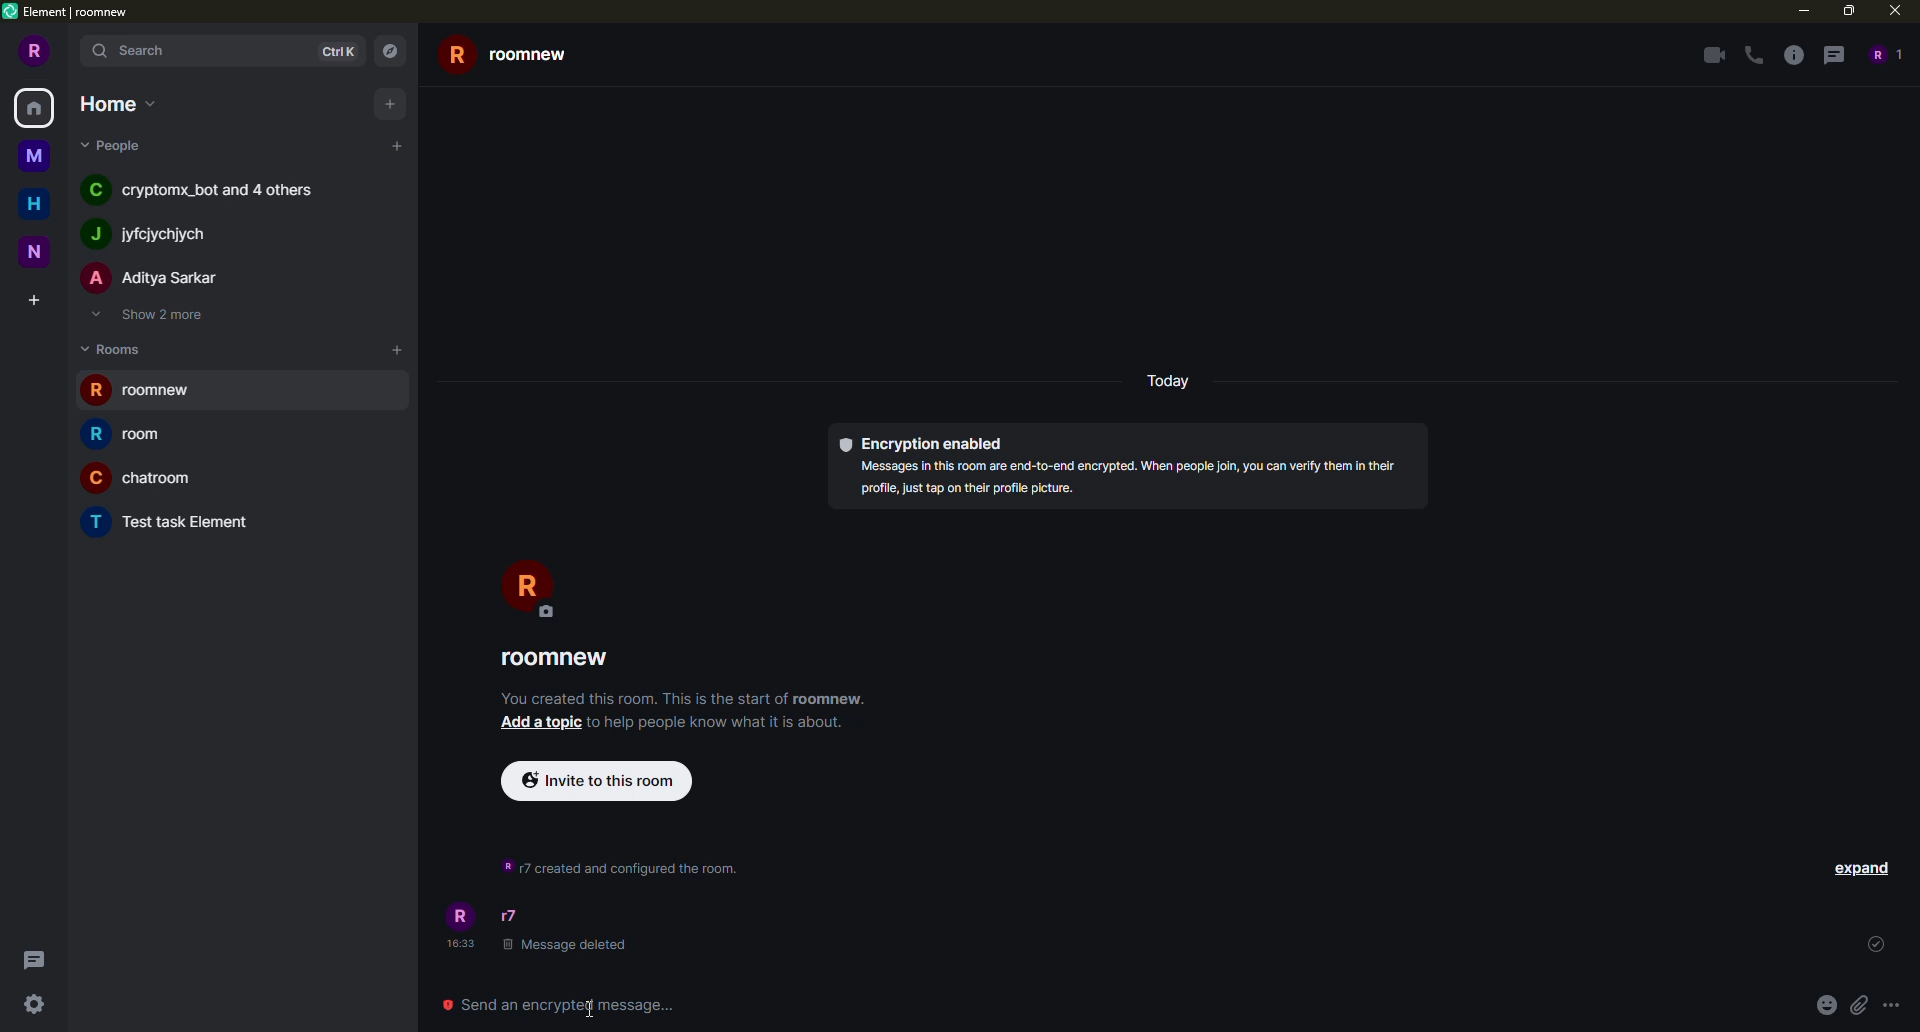  I want to click on create space, so click(36, 298).